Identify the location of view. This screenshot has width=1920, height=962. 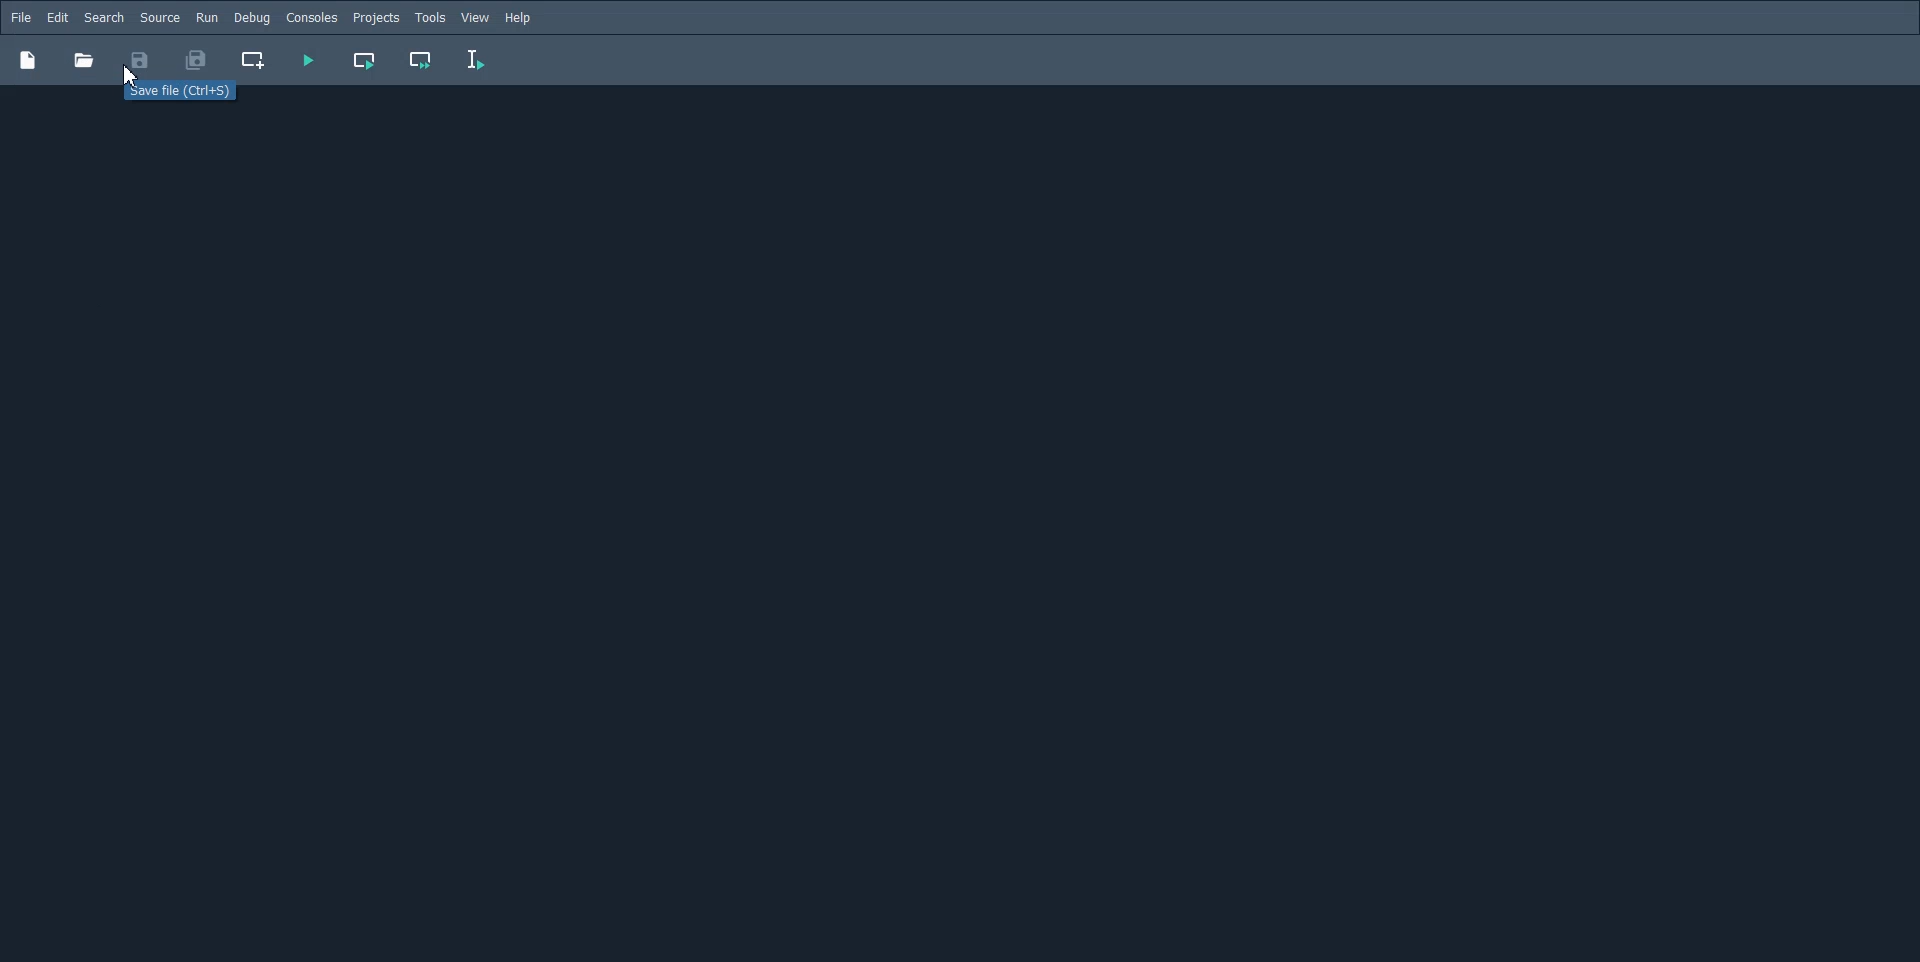
(476, 18).